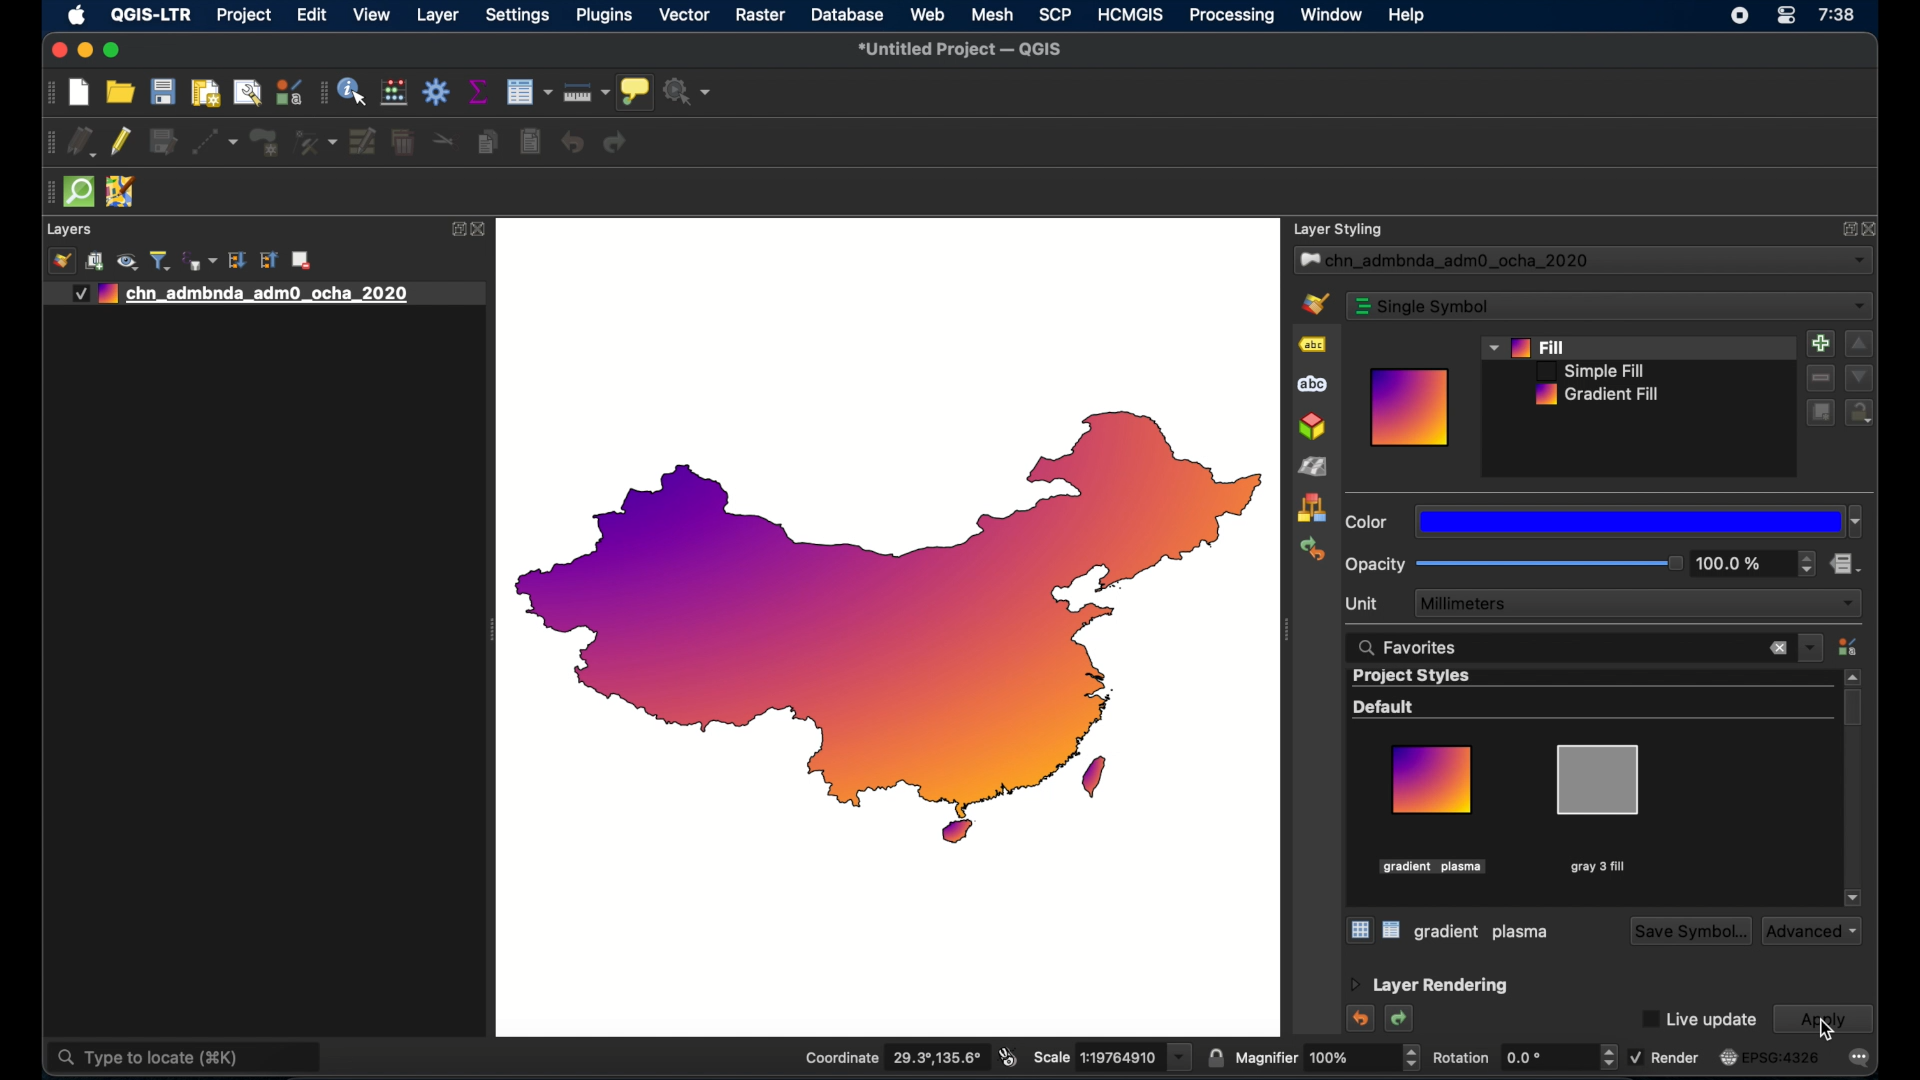 This screenshot has width=1920, height=1080. I want to click on drag handle, so click(50, 94).